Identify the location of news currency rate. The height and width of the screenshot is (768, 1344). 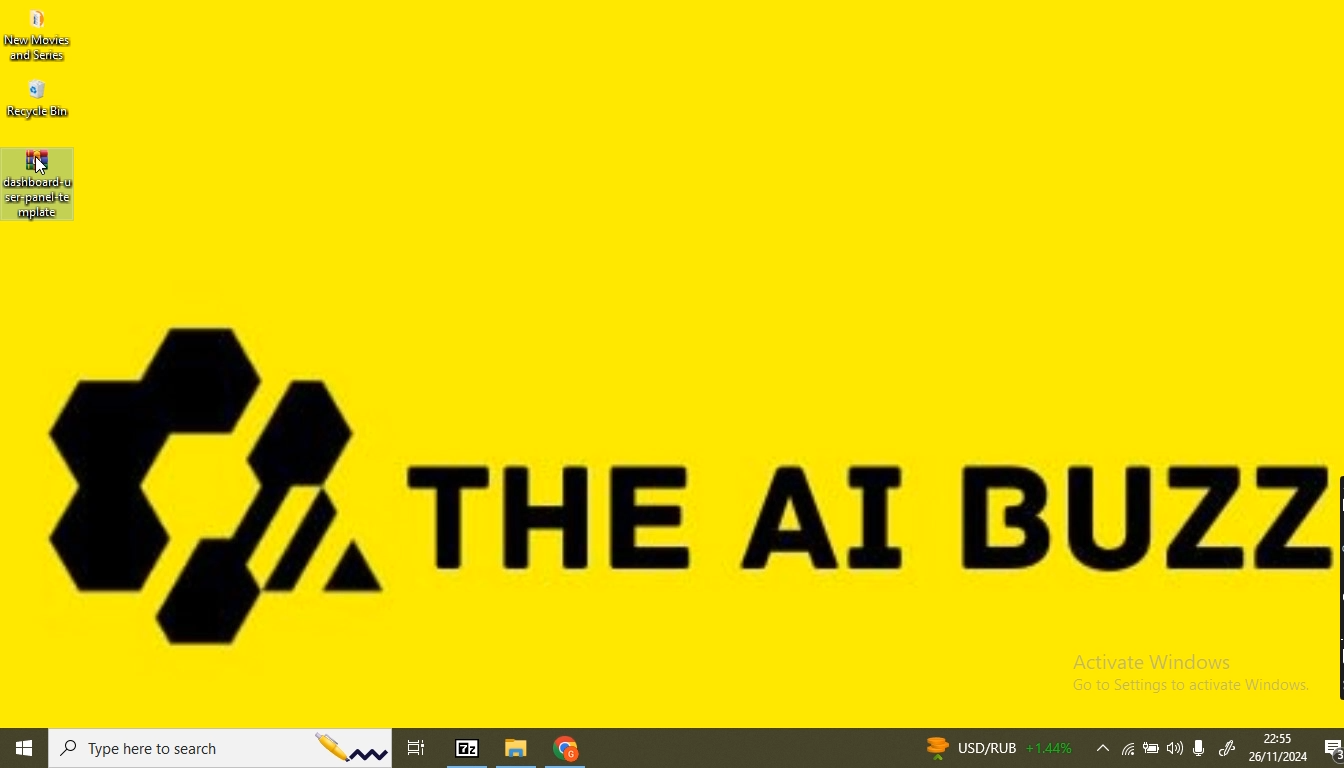
(996, 747).